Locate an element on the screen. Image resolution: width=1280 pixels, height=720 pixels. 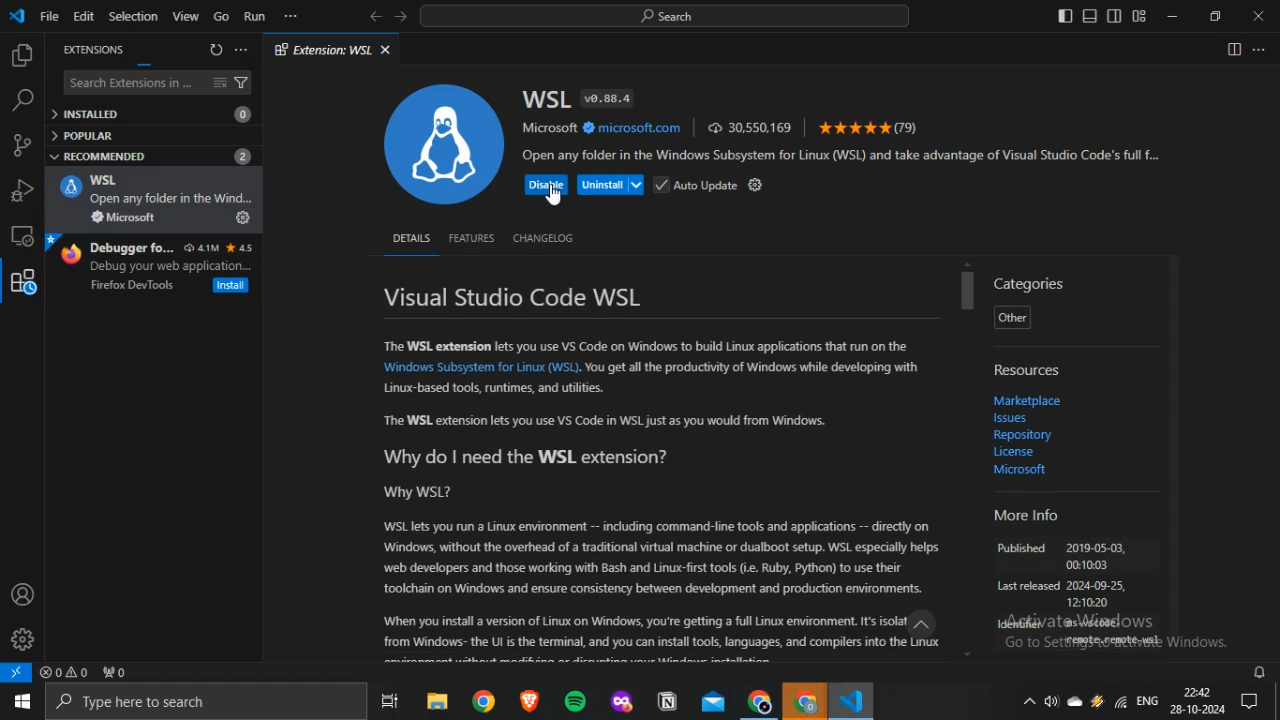
Why do | need the WSL extension? is located at coordinates (524, 460).